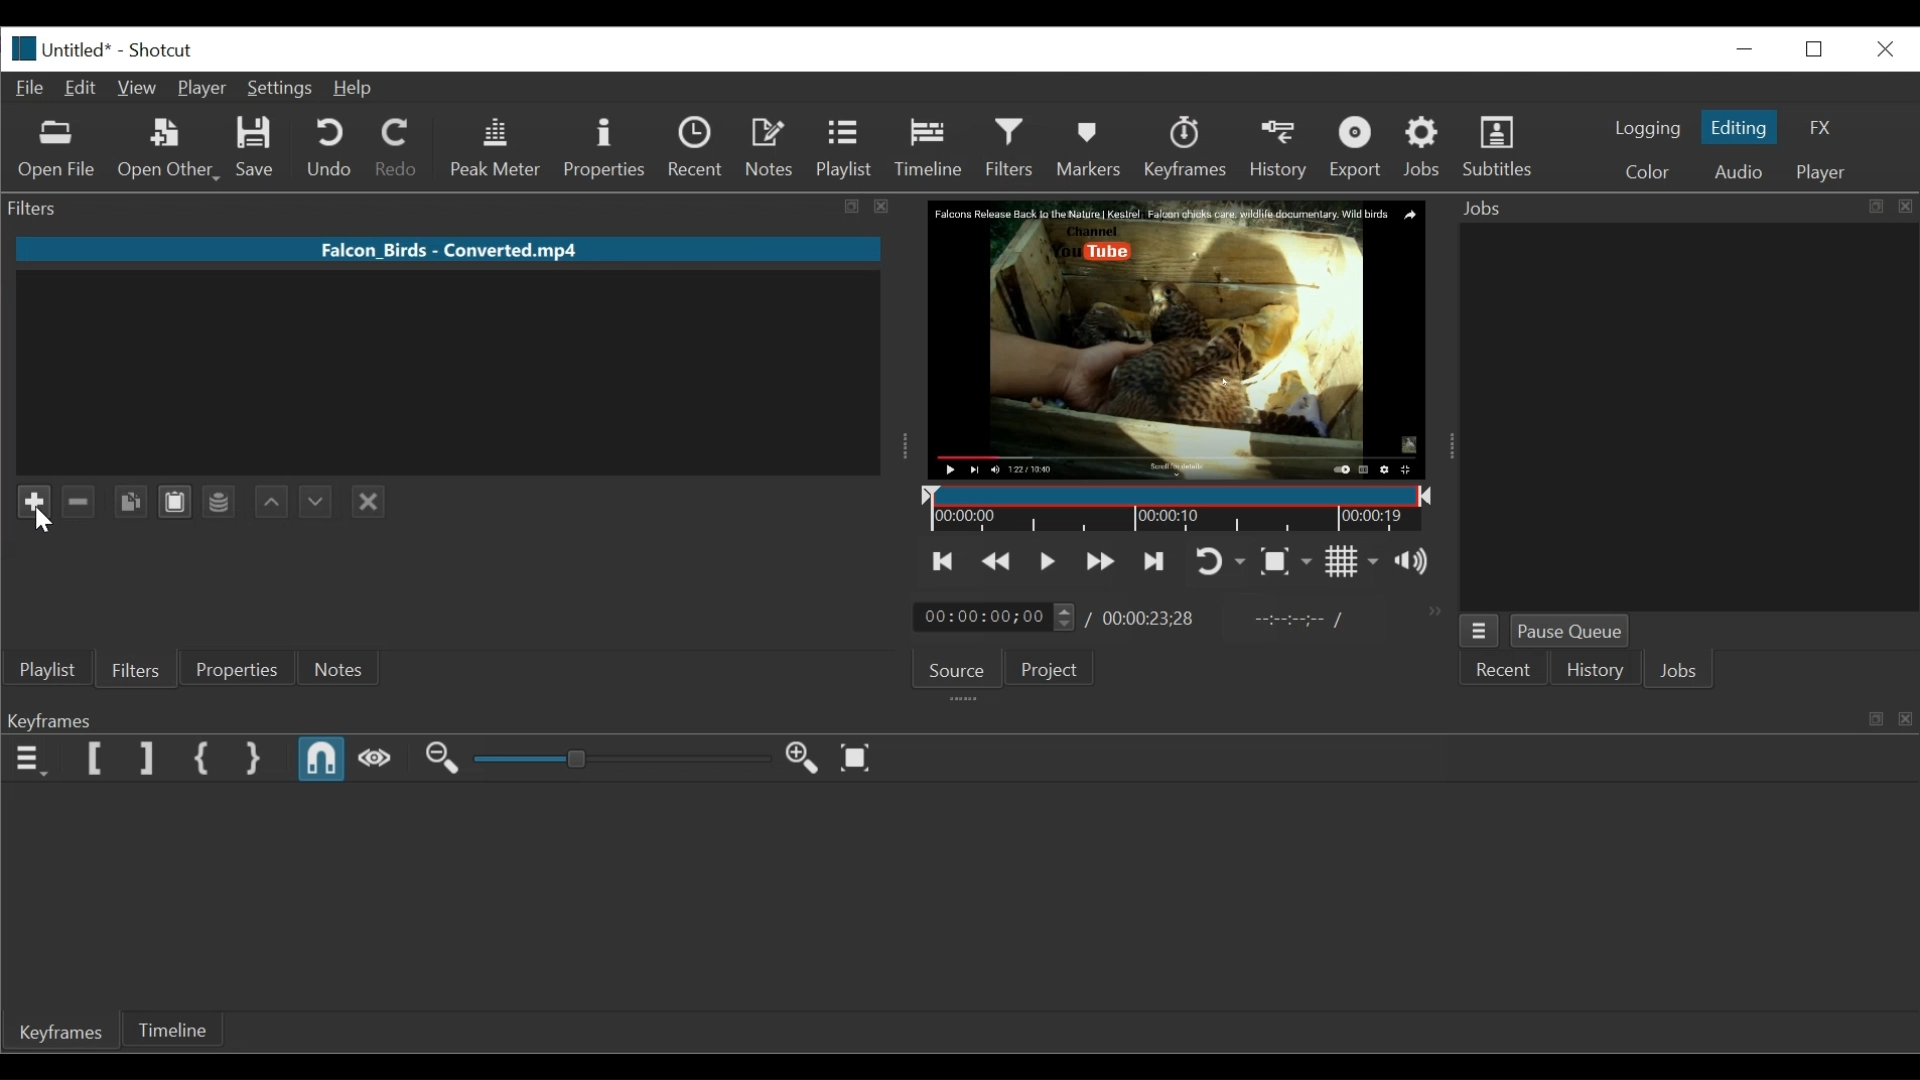  I want to click on Undo, so click(333, 149).